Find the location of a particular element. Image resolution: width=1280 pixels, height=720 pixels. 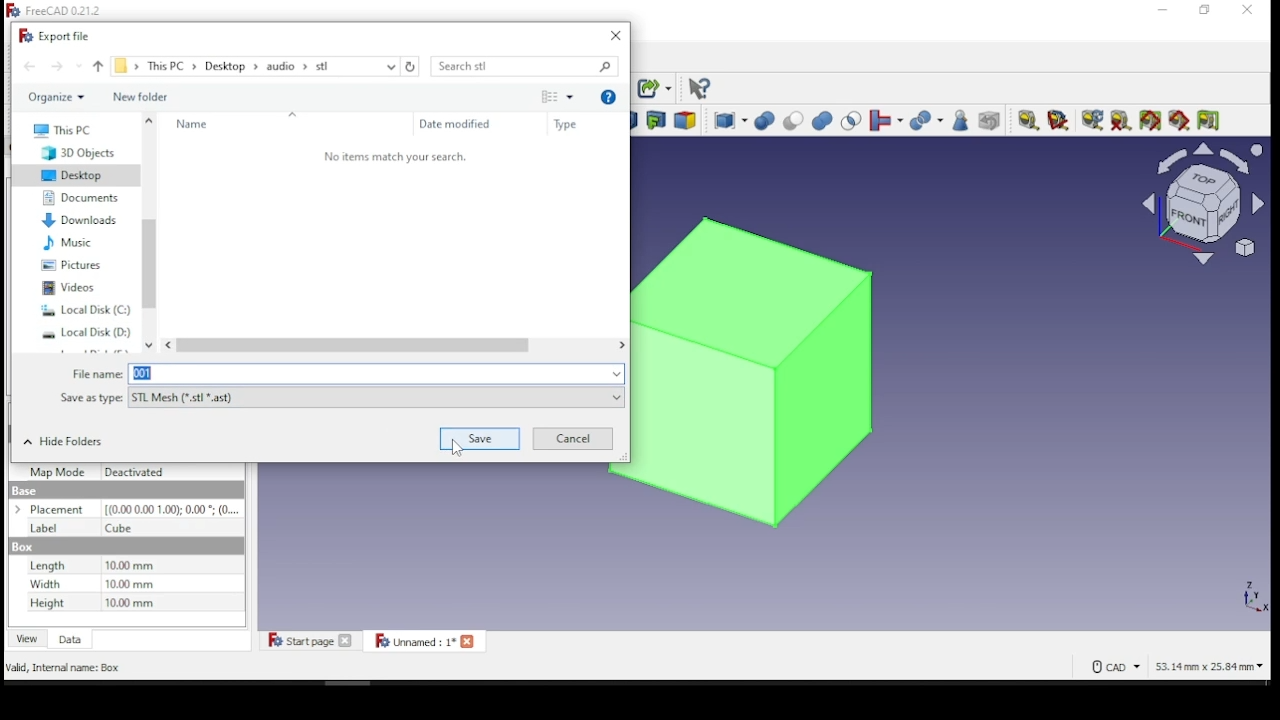

new folder is located at coordinates (141, 99).